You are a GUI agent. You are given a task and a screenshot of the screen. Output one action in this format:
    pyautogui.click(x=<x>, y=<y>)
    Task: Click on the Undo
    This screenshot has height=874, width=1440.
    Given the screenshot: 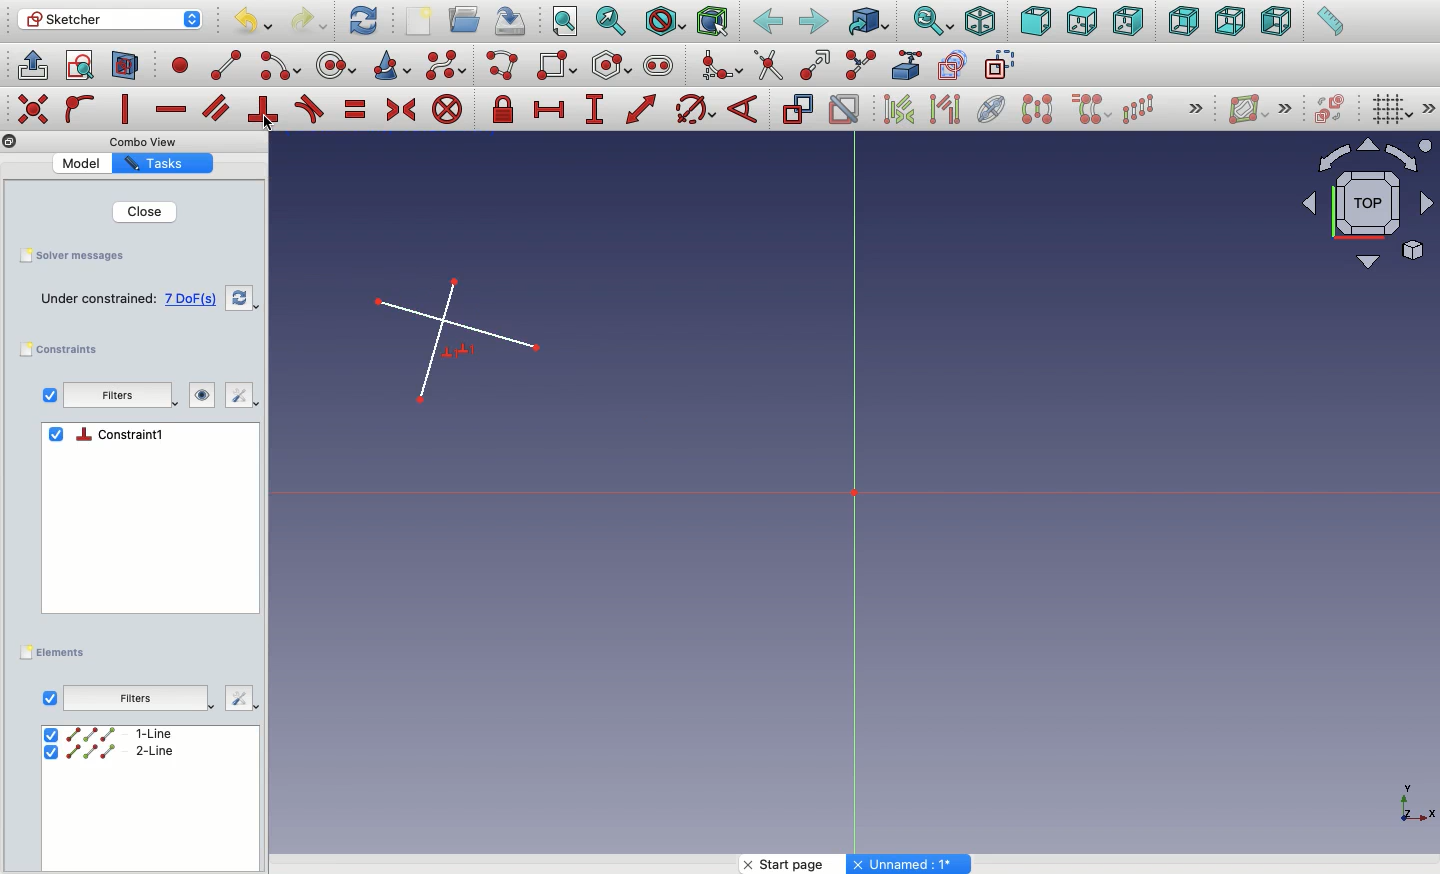 What is the action you would take?
    pyautogui.click(x=251, y=22)
    